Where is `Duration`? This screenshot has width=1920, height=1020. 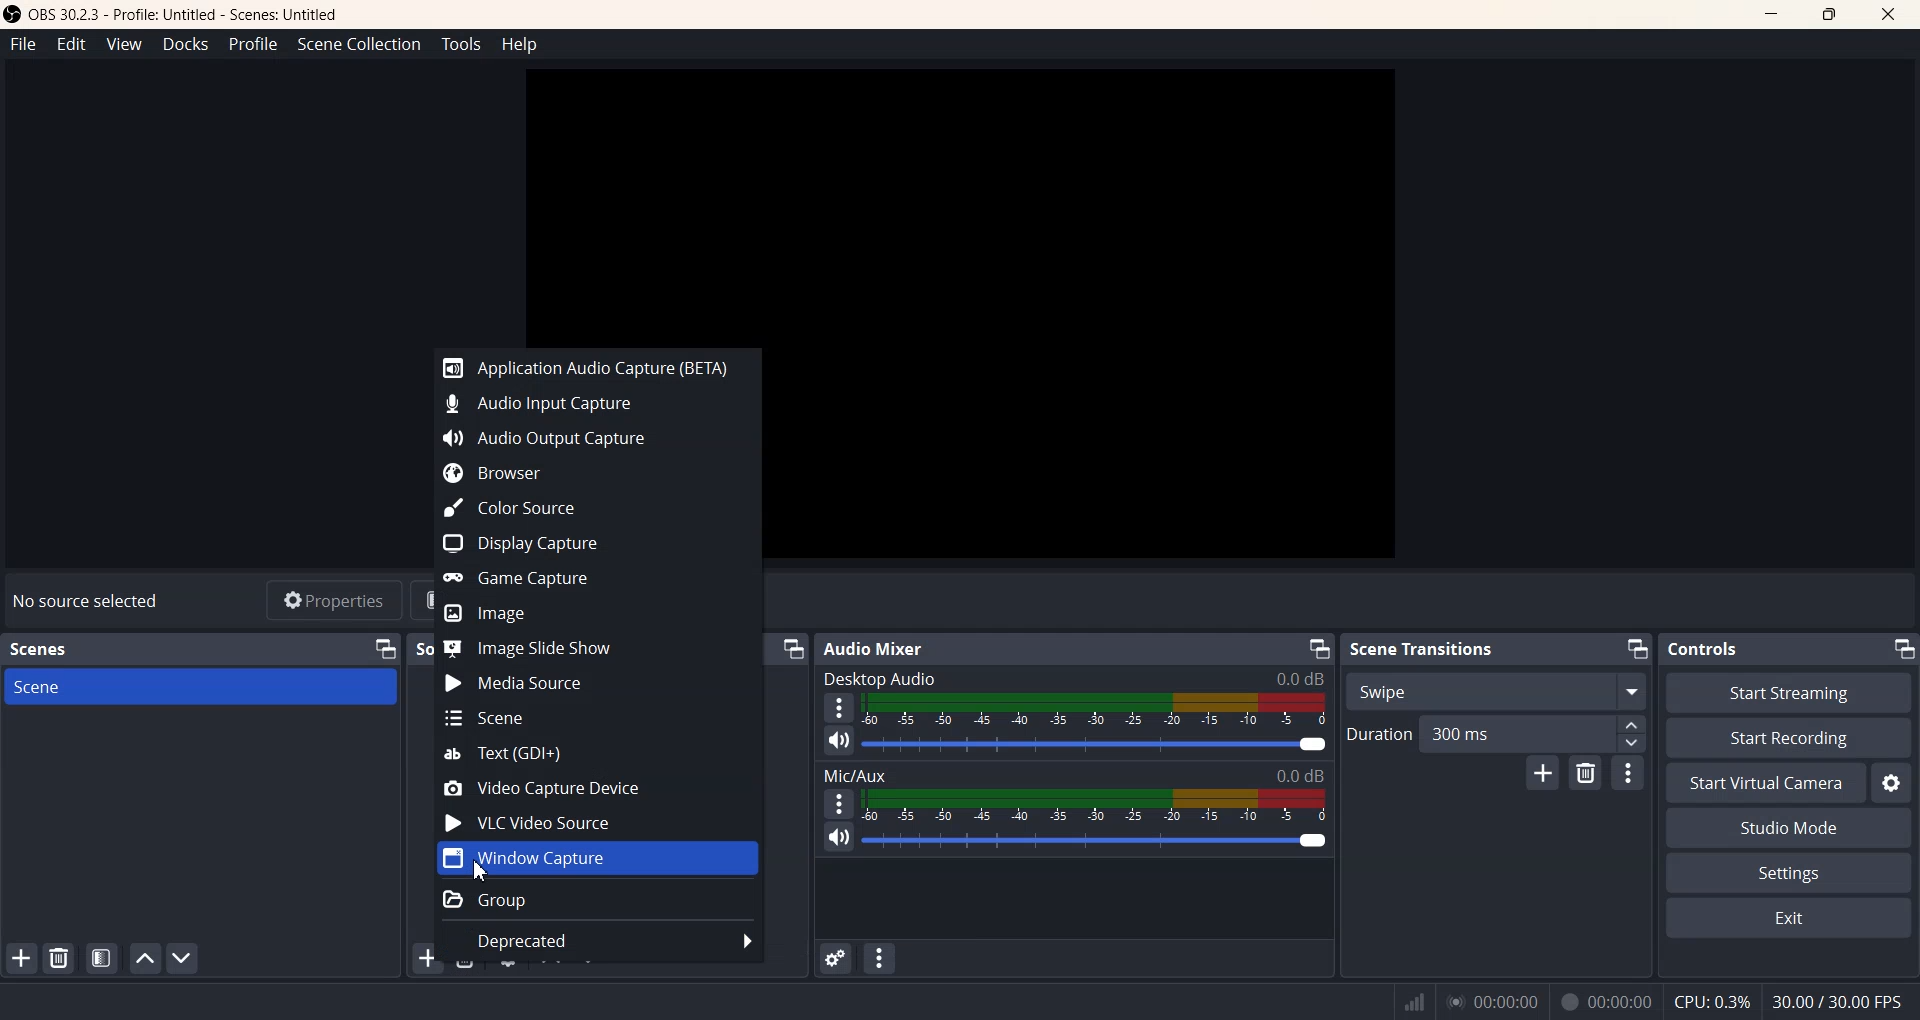 Duration is located at coordinates (1380, 732).